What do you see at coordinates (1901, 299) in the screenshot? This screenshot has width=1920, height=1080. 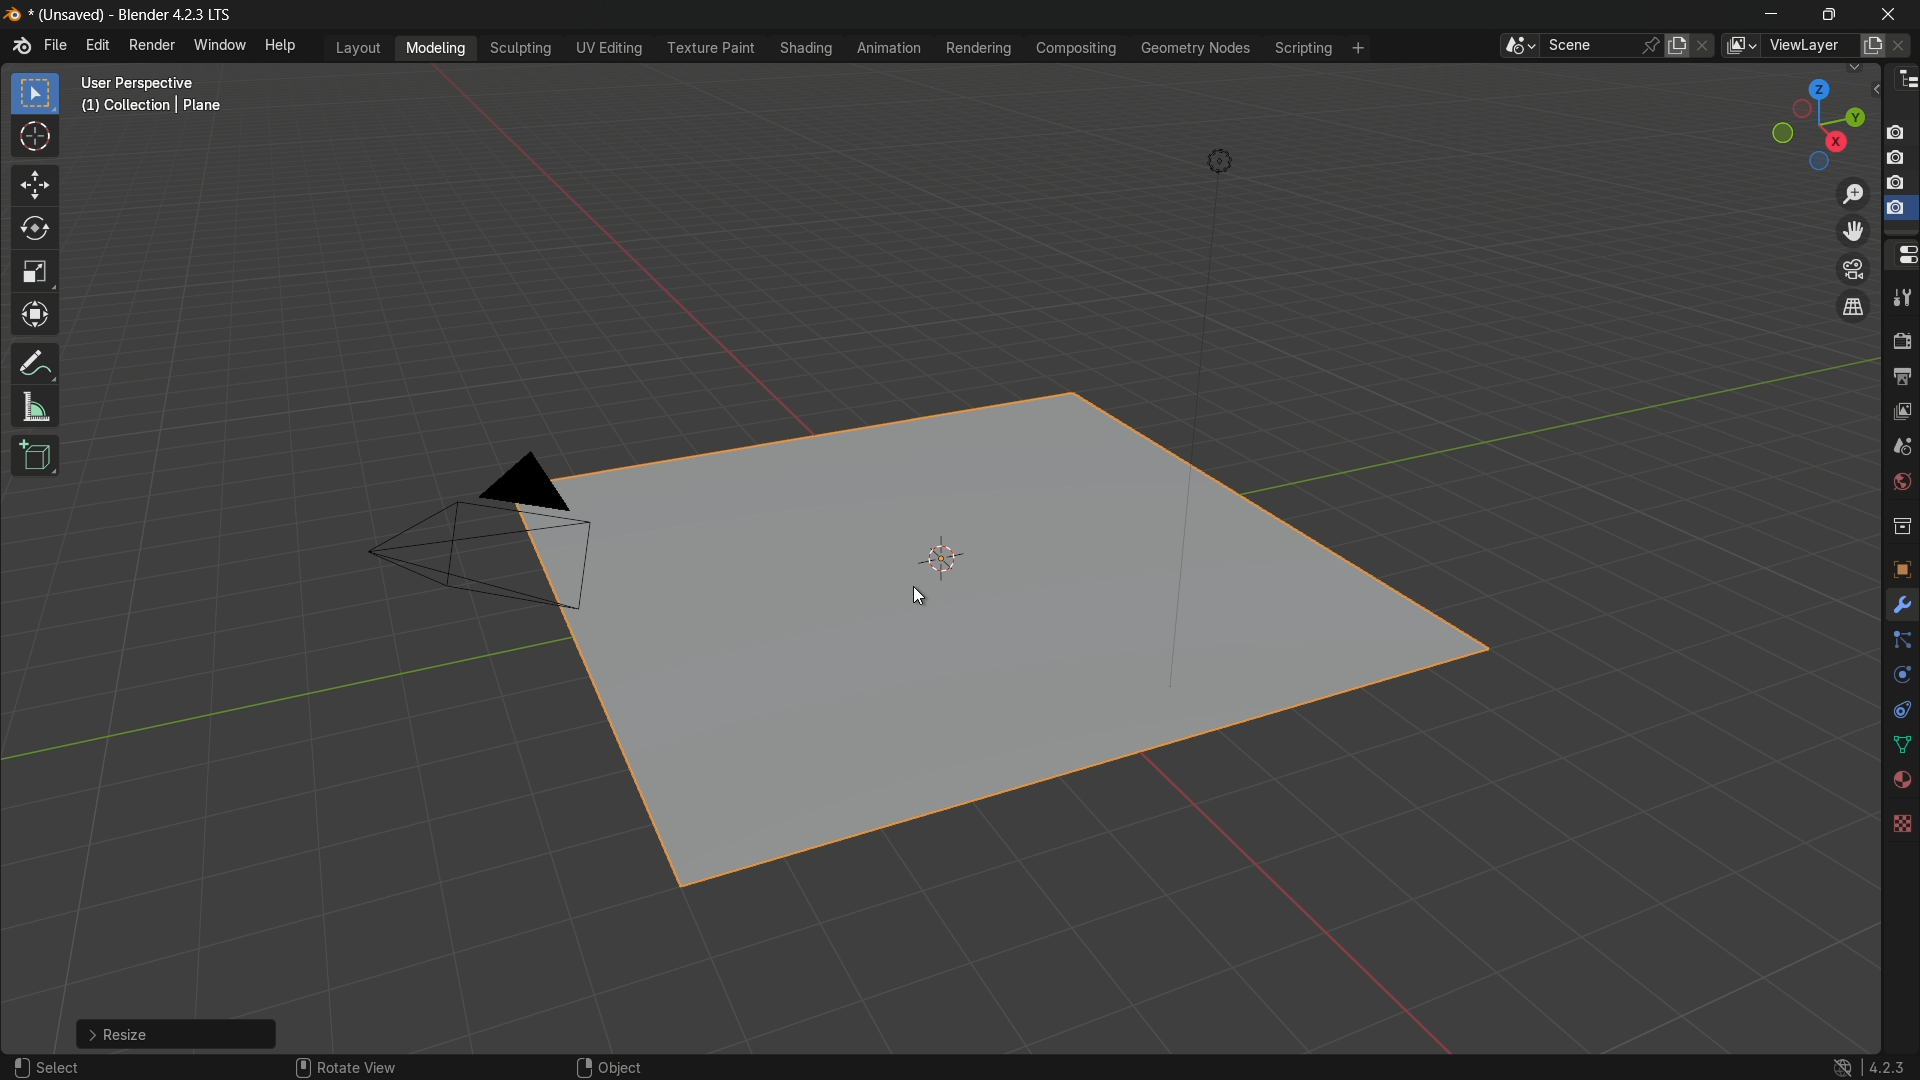 I see `tools` at bounding box center [1901, 299].